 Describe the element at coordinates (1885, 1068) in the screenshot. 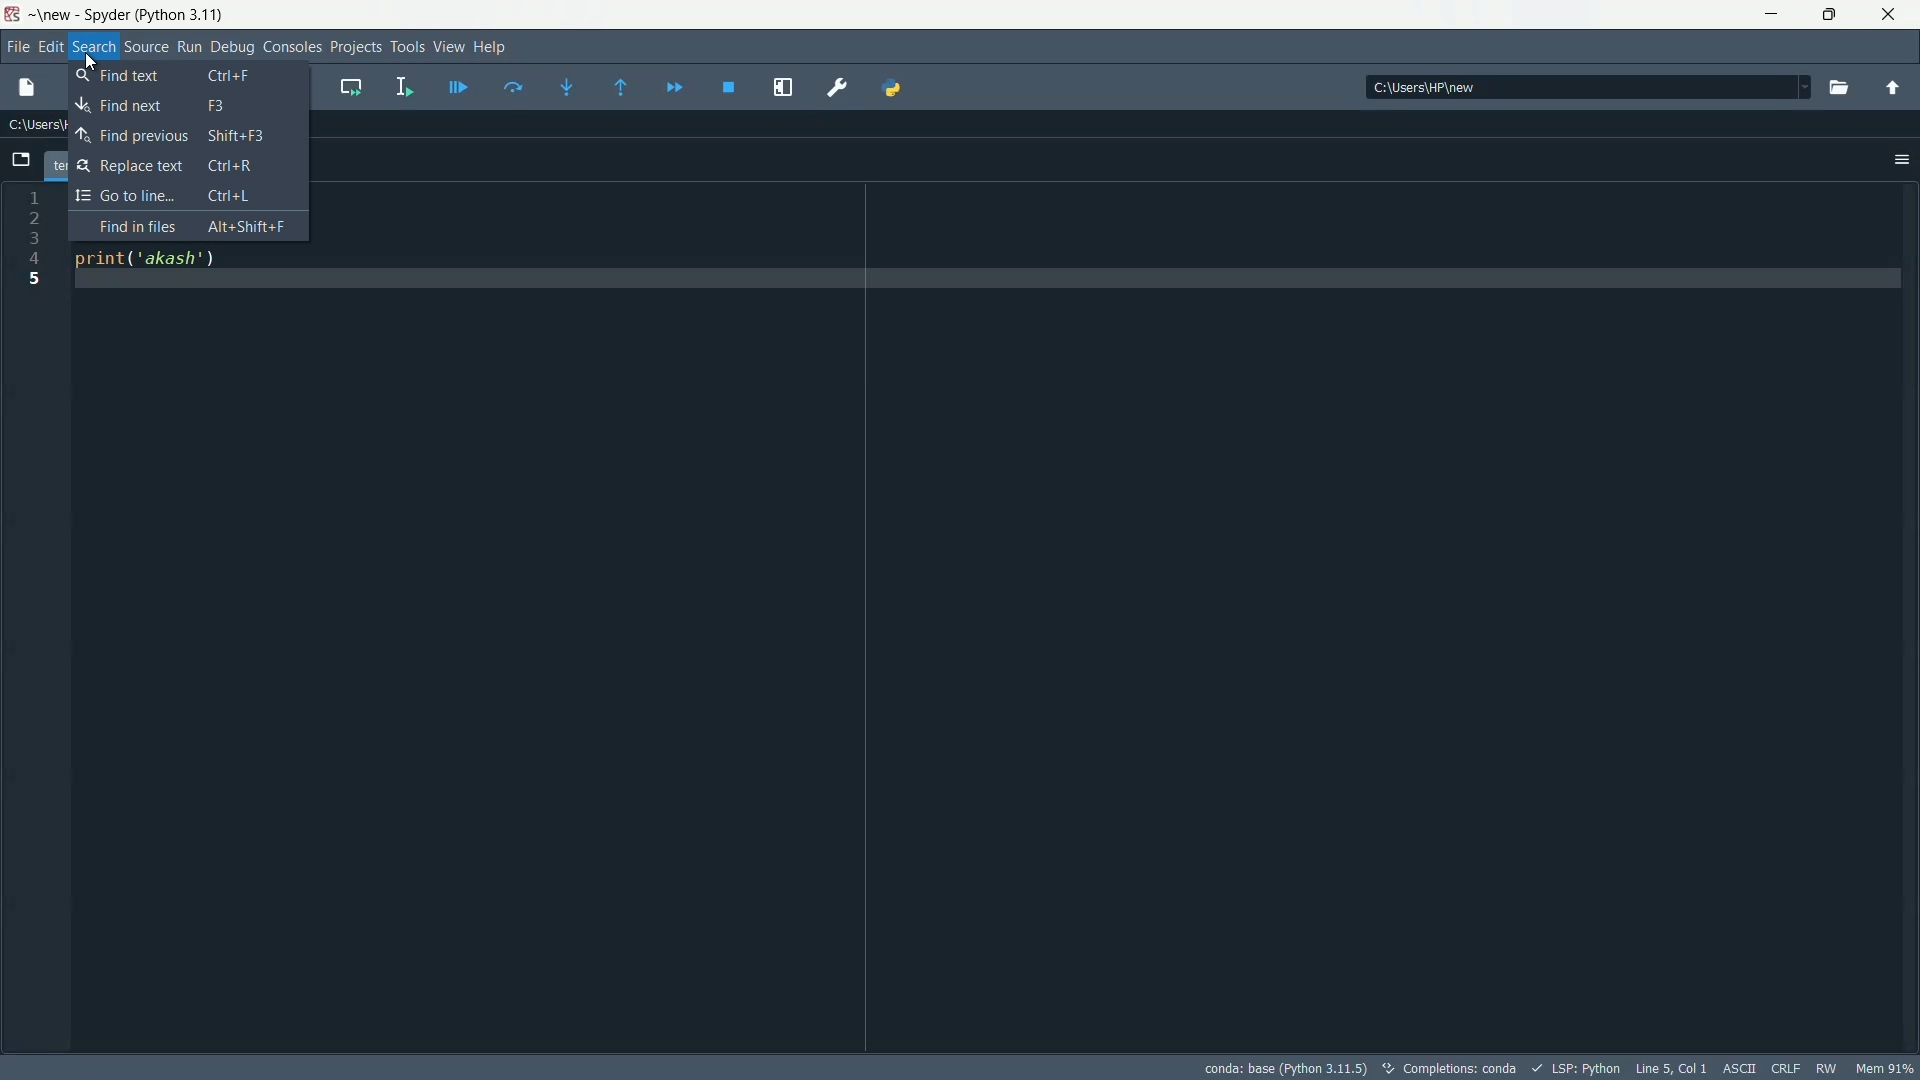

I see `memory usage: 63%` at that location.